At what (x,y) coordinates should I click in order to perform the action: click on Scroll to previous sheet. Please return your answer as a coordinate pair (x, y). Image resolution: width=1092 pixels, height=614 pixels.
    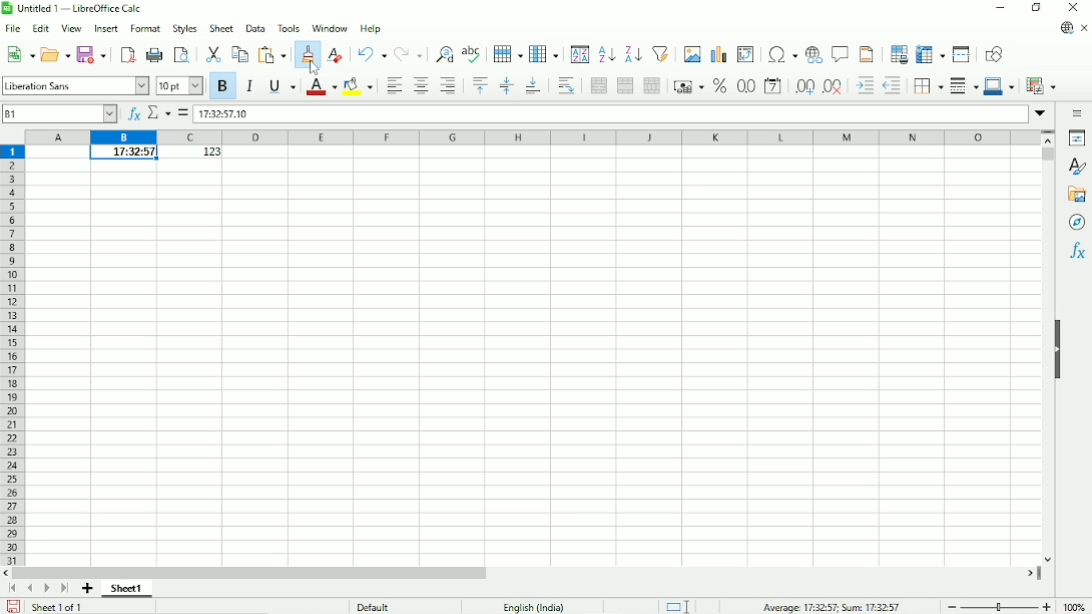
    Looking at the image, I should click on (29, 589).